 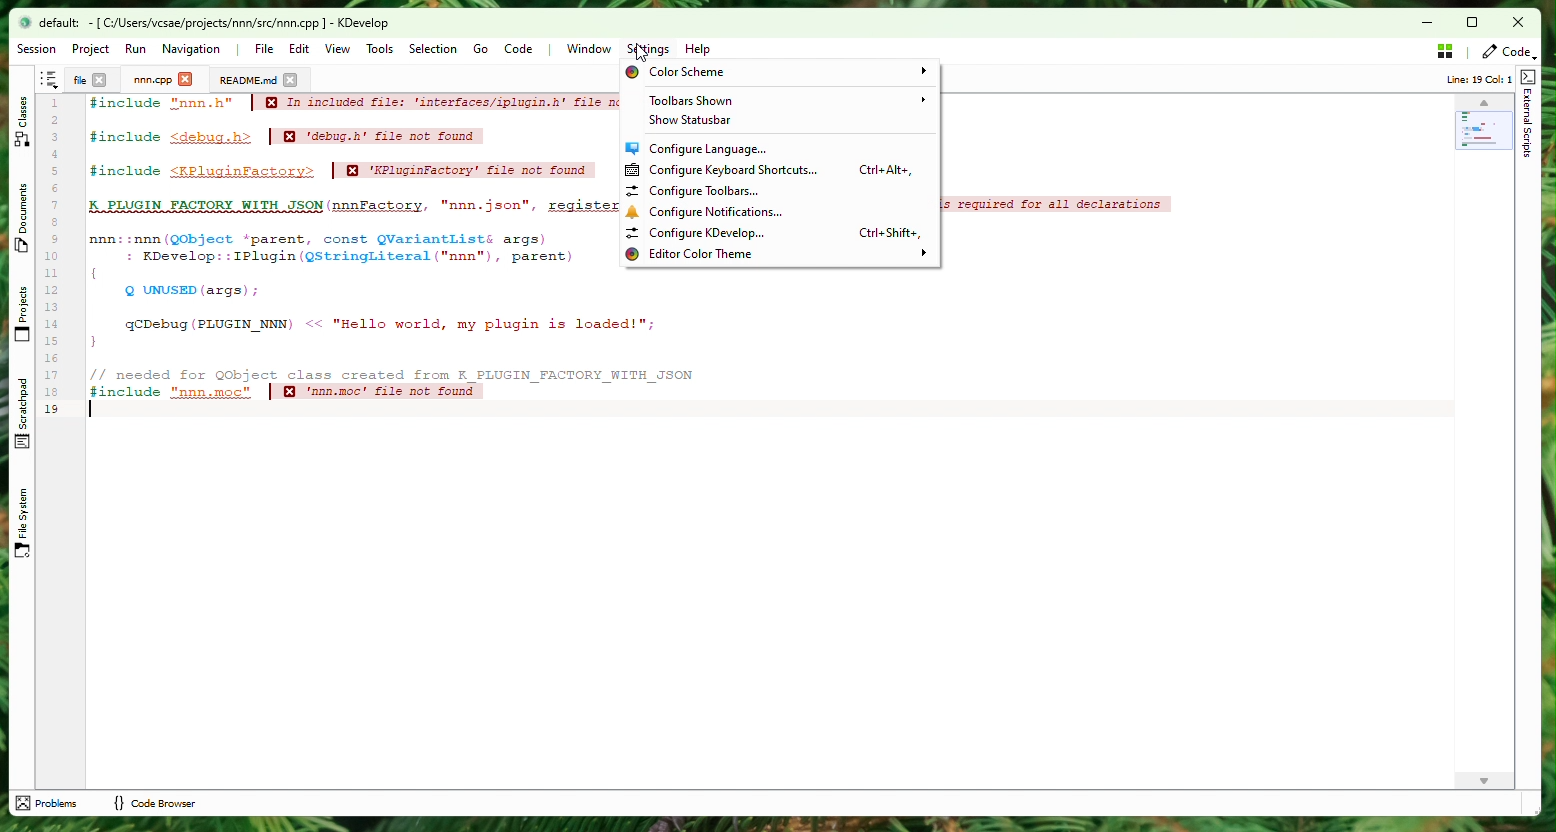 What do you see at coordinates (698, 50) in the screenshot?
I see `Help` at bounding box center [698, 50].